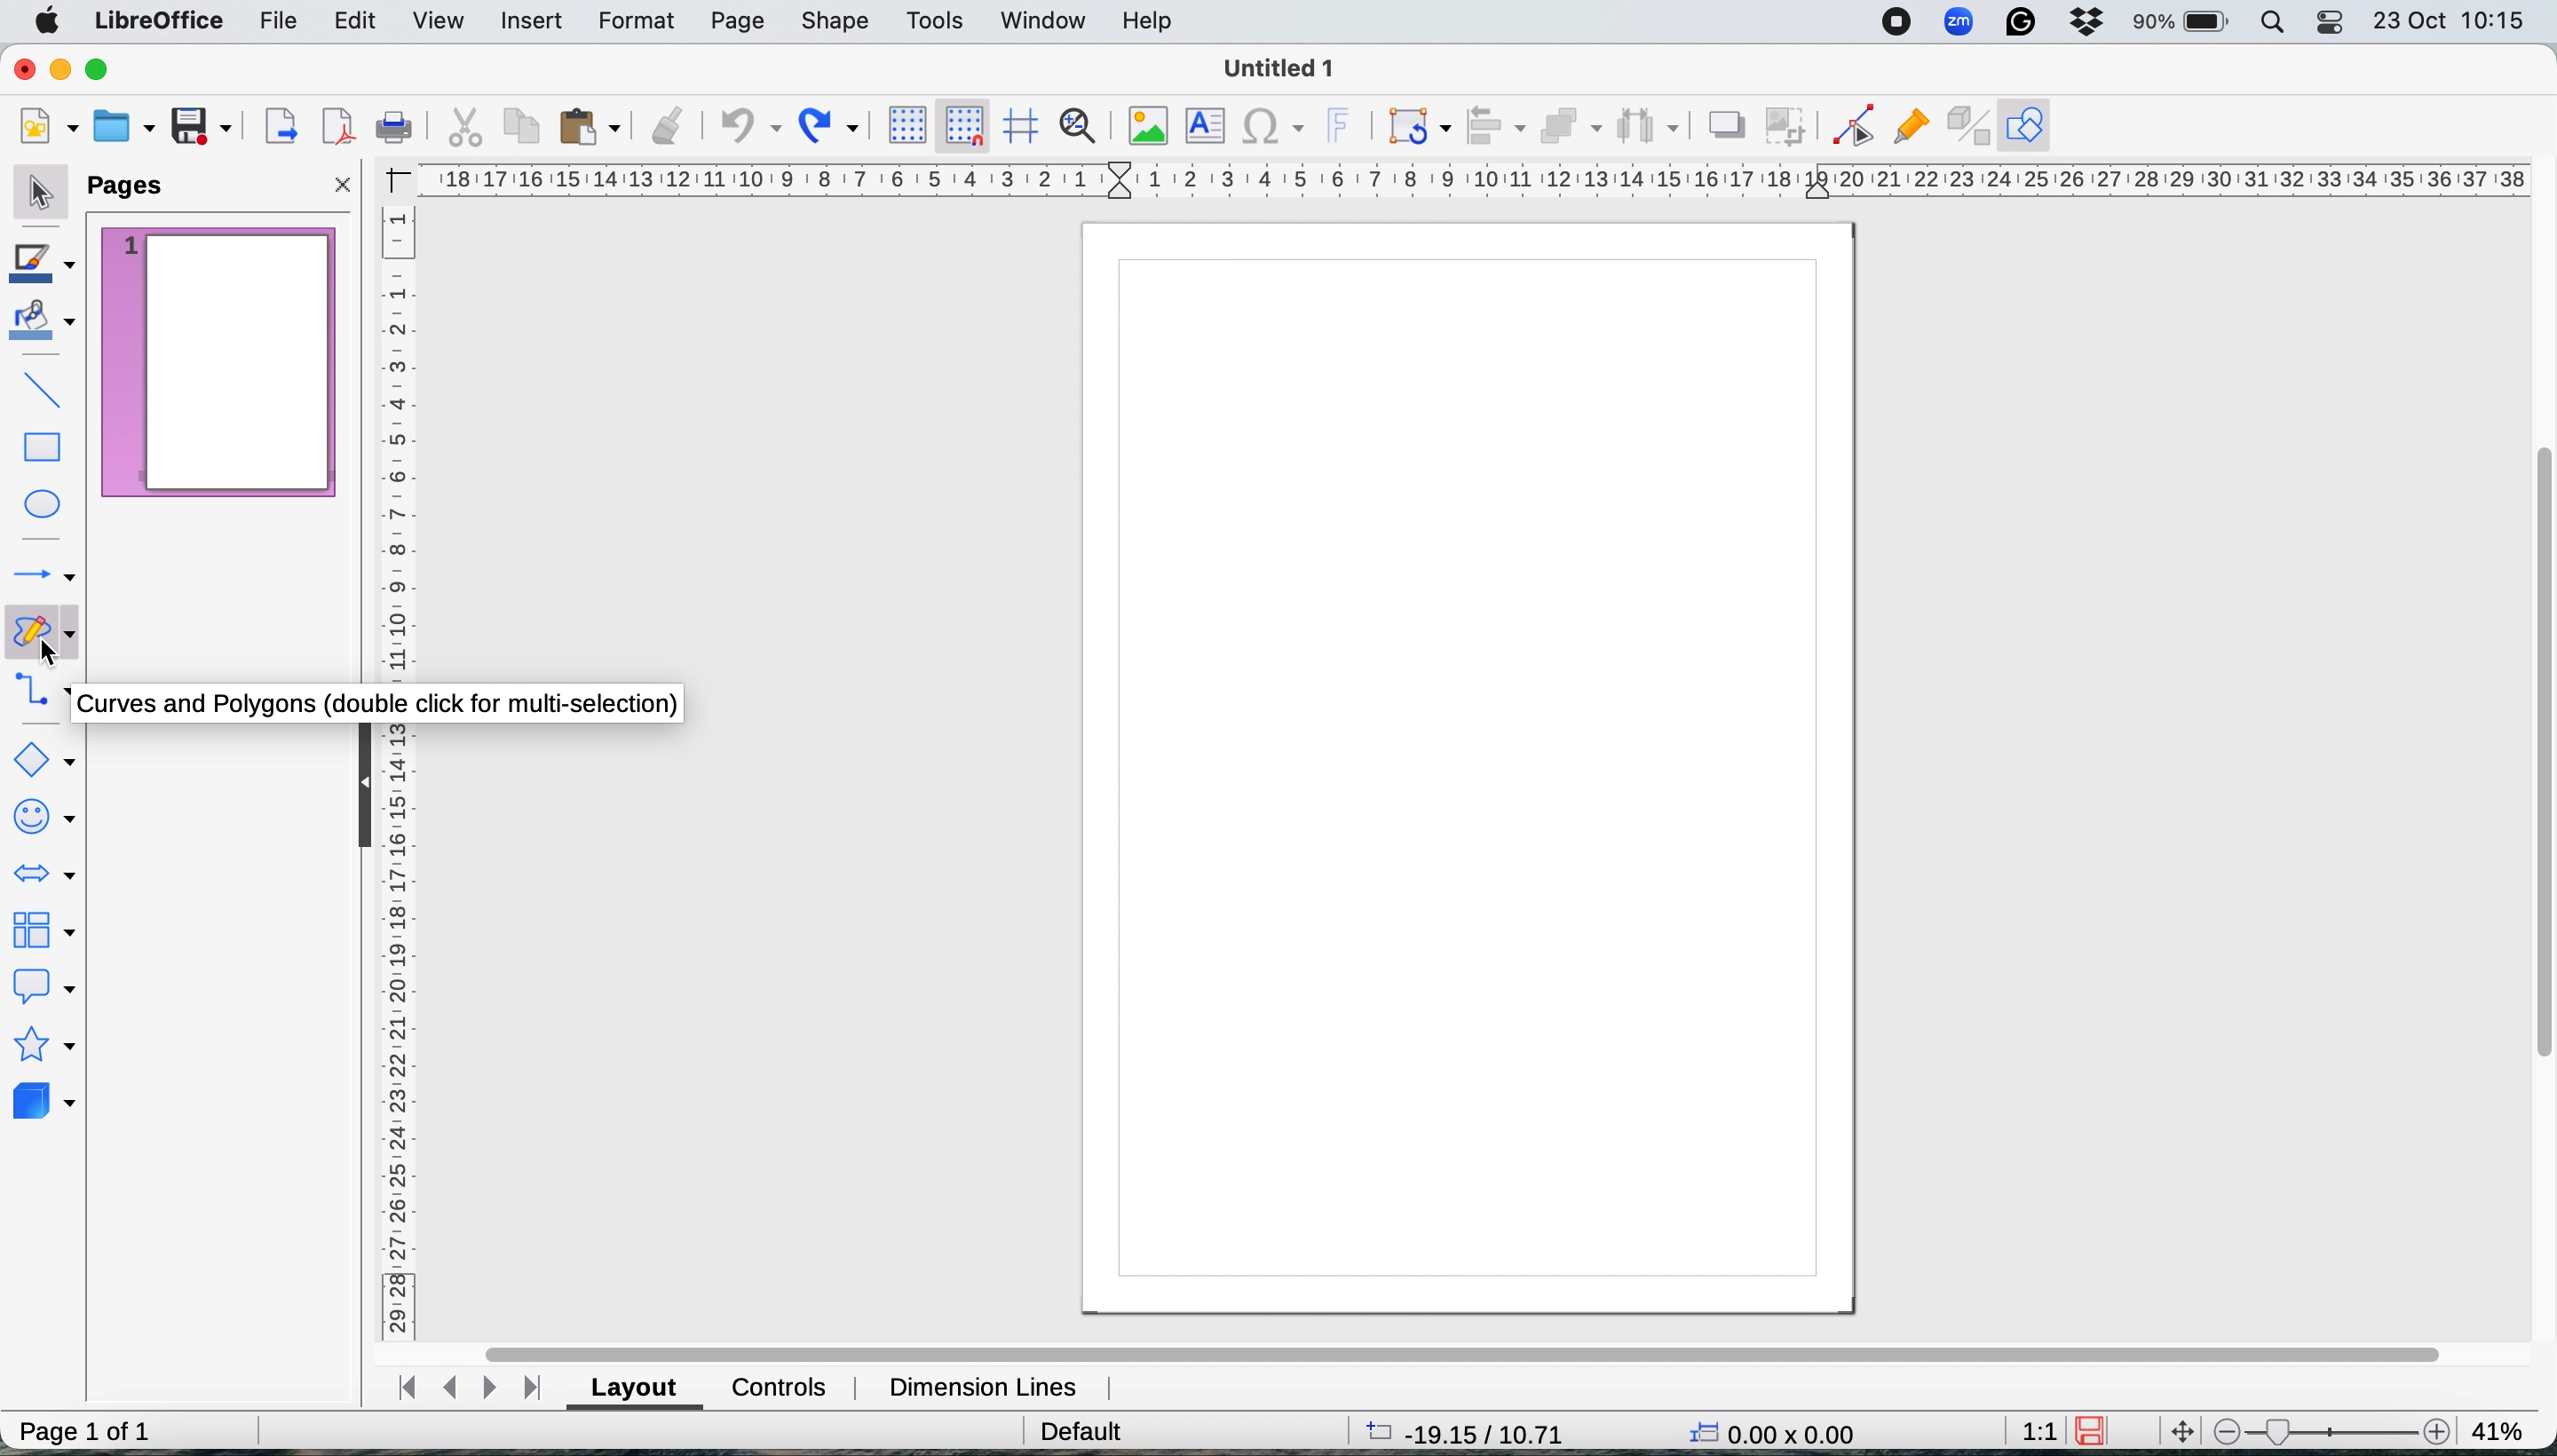 The image size is (2557, 1456). What do you see at coordinates (964, 127) in the screenshot?
I see `snap to grid` at bounding box center [964, 127].